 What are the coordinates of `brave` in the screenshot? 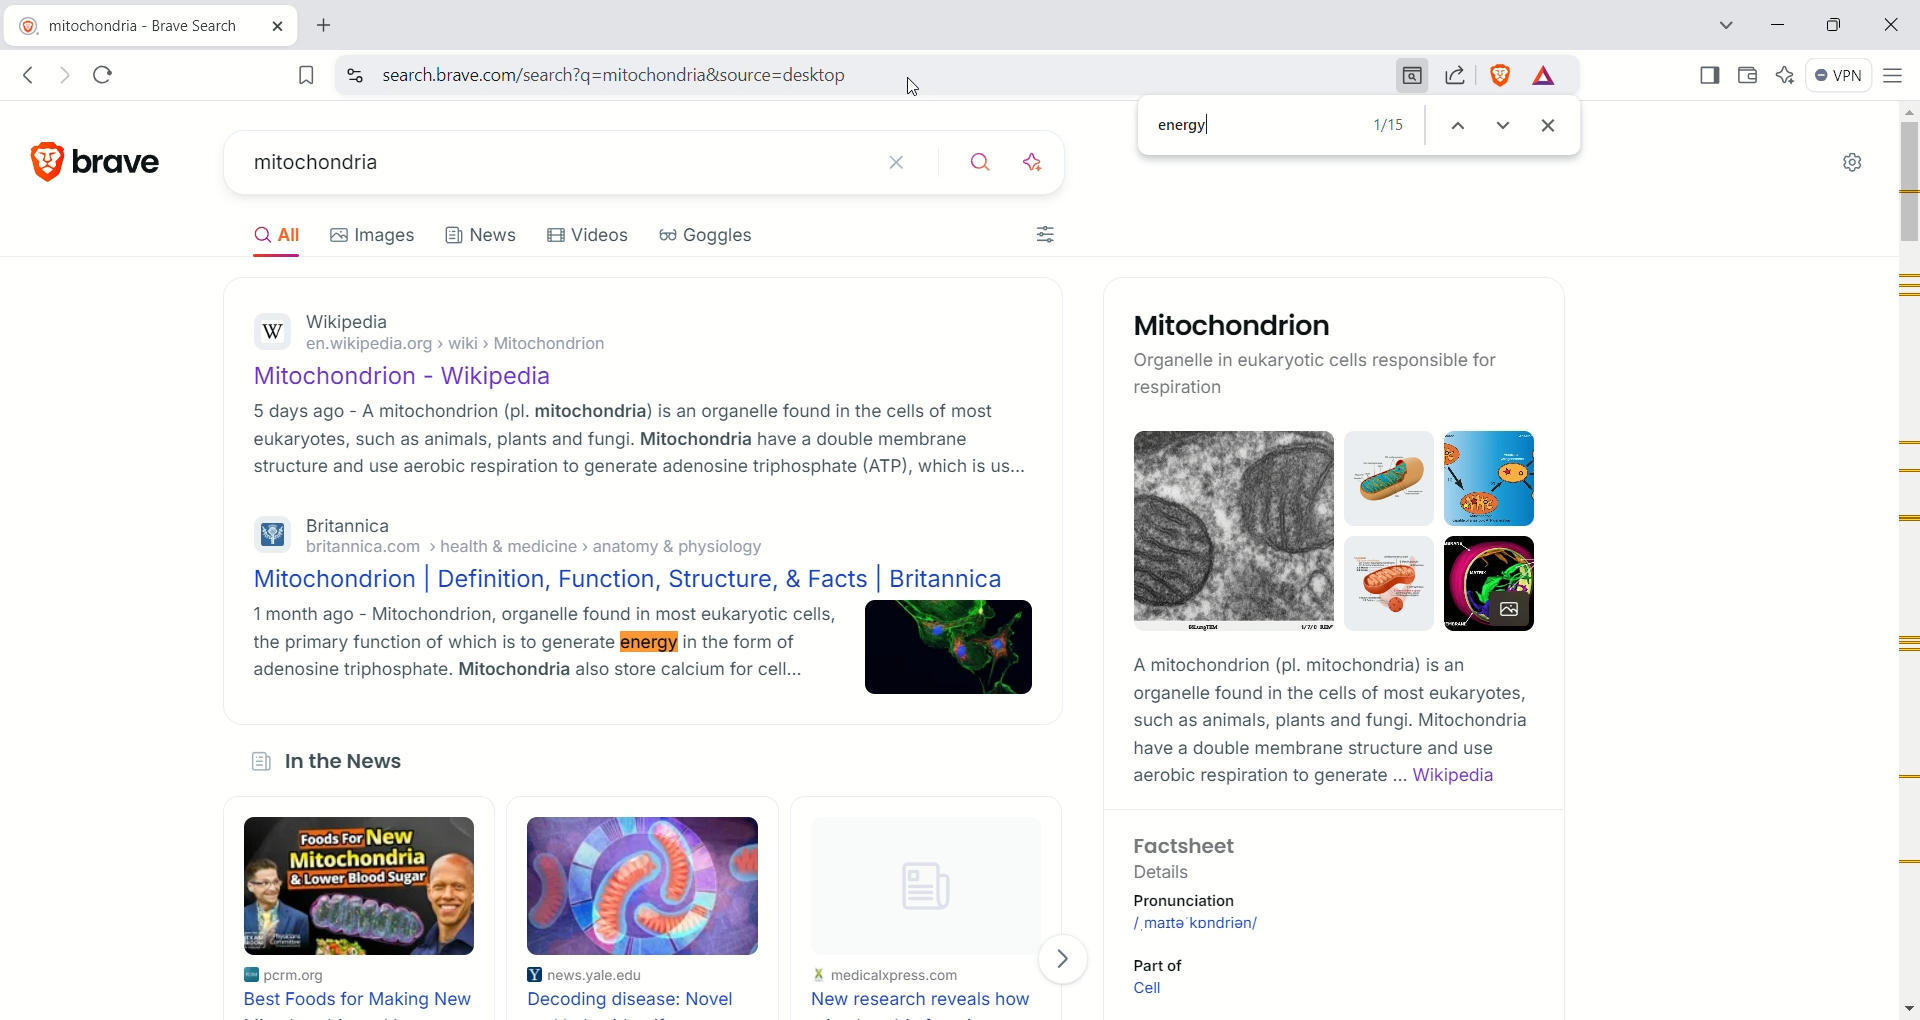 It's located at (122, 164).